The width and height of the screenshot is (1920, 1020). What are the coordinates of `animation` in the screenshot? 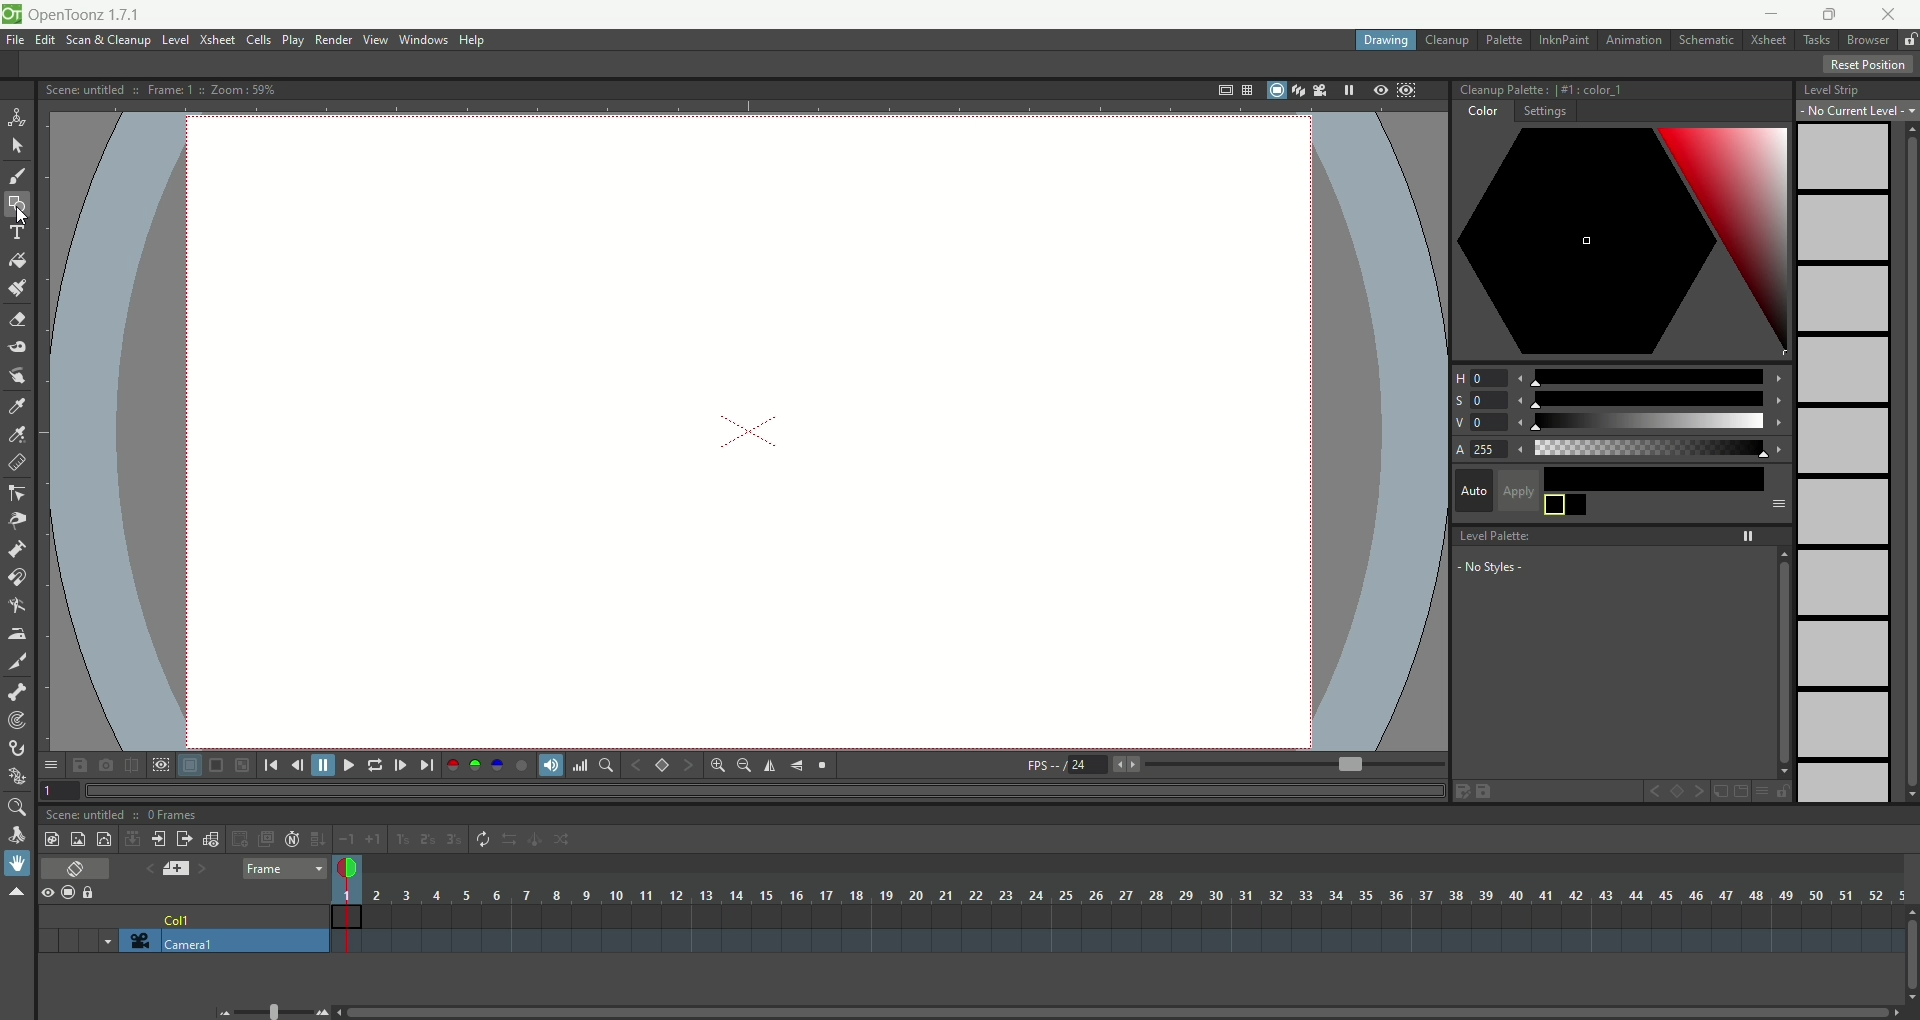 It's located at (1638, 41).